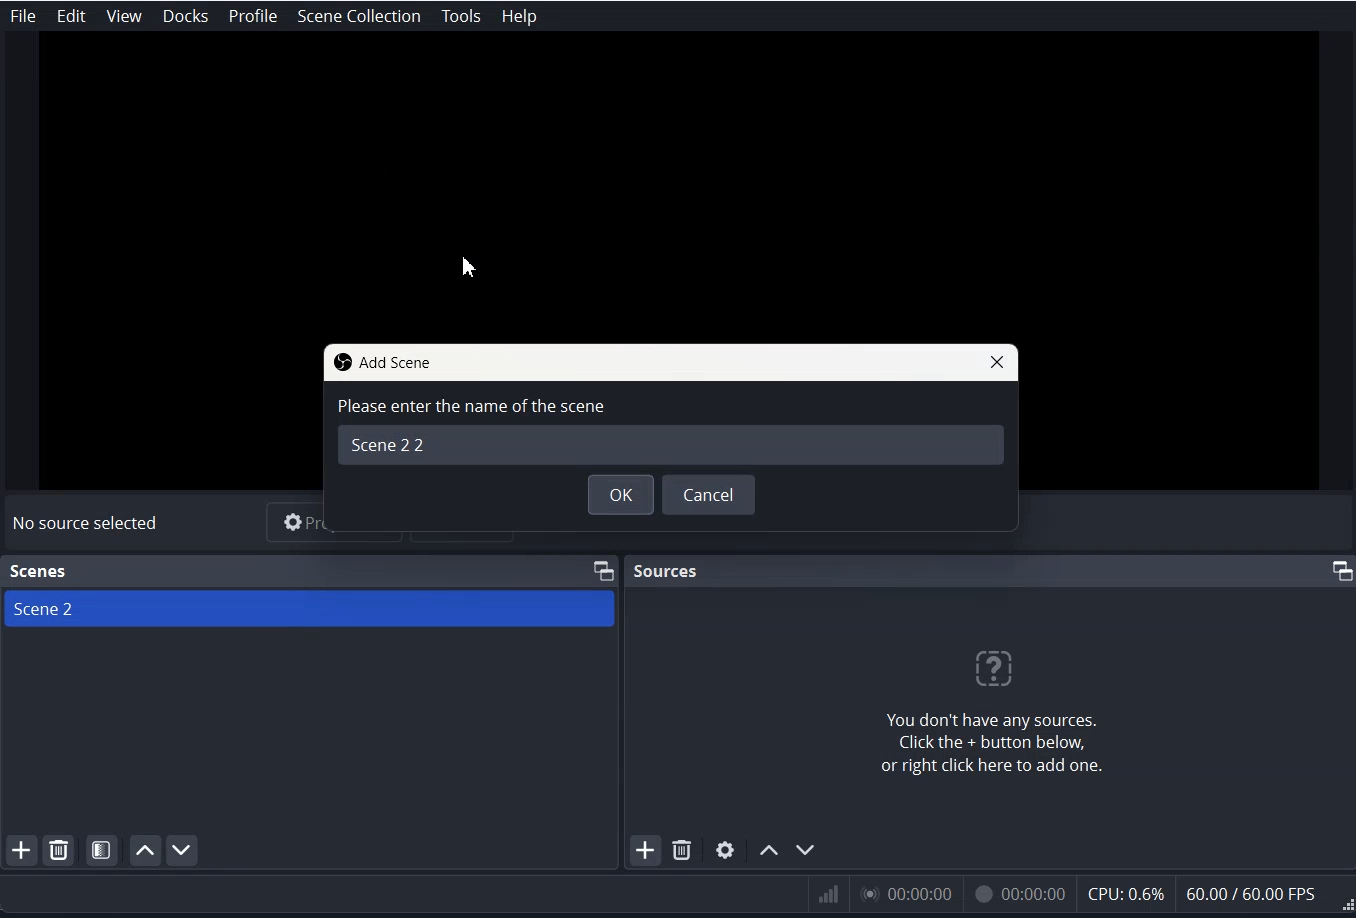 This screenshot has height=918, width=1356. I want to click on Enter the name of the scene, so click(676, 428).